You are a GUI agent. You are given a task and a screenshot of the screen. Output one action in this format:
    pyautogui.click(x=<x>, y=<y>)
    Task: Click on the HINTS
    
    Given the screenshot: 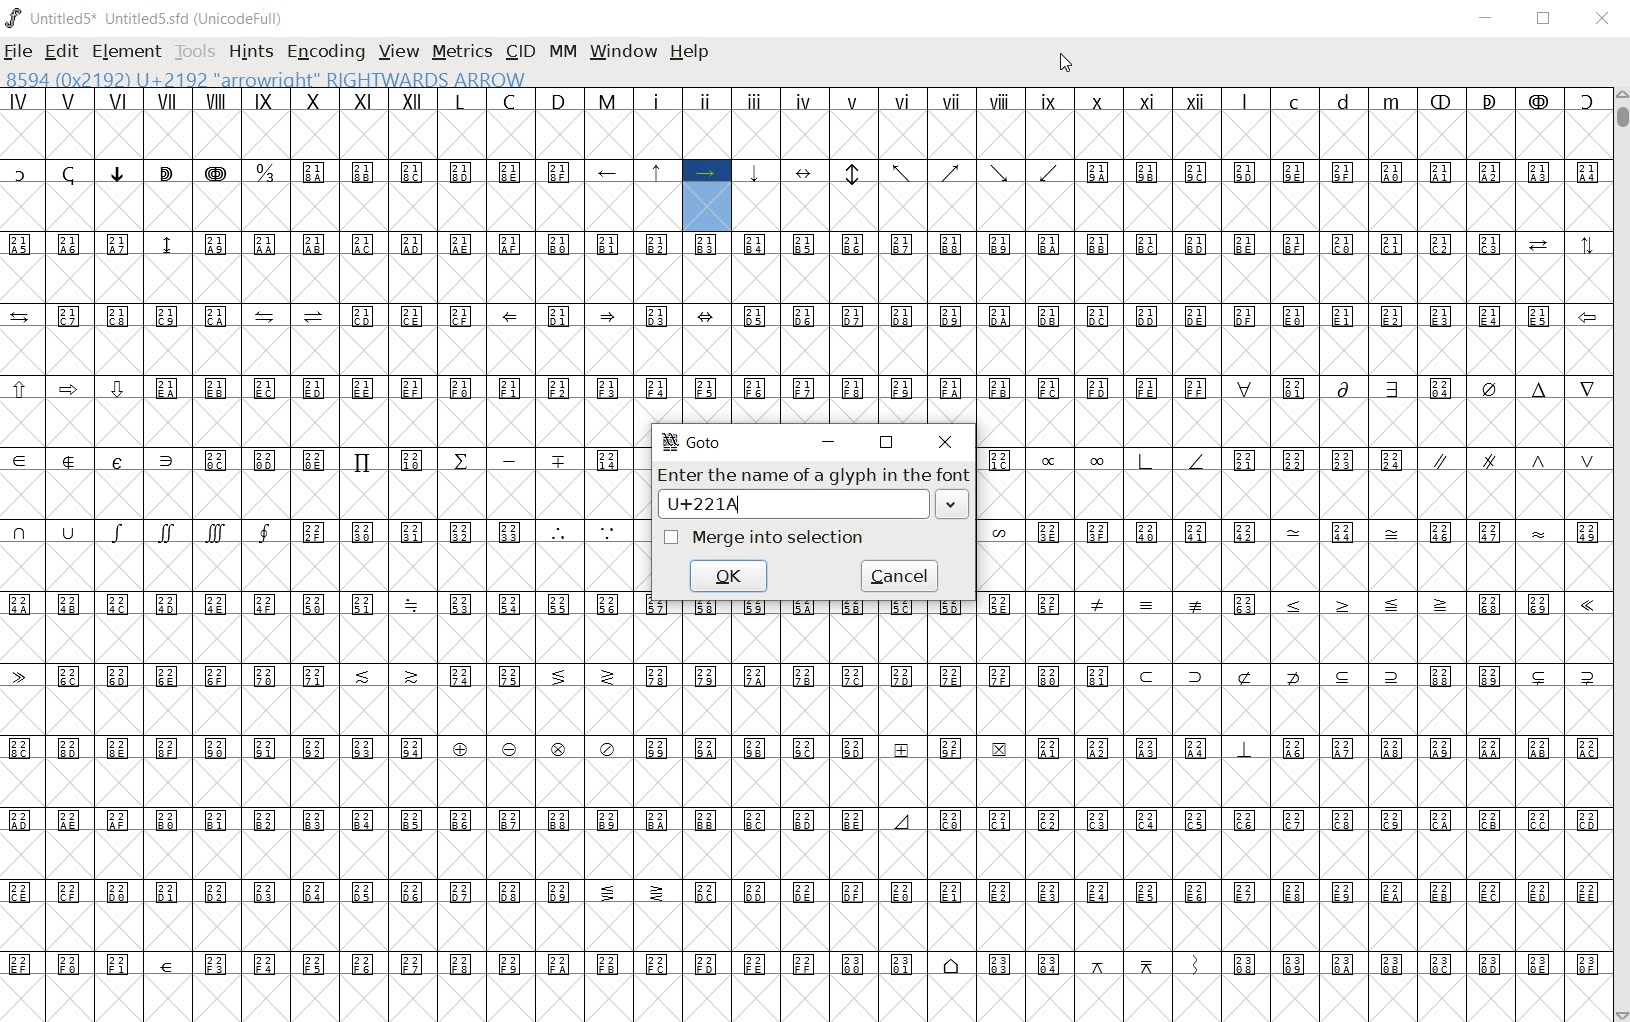 What is the action you would take?
    pyautogui.click(x=250, y=53)
    